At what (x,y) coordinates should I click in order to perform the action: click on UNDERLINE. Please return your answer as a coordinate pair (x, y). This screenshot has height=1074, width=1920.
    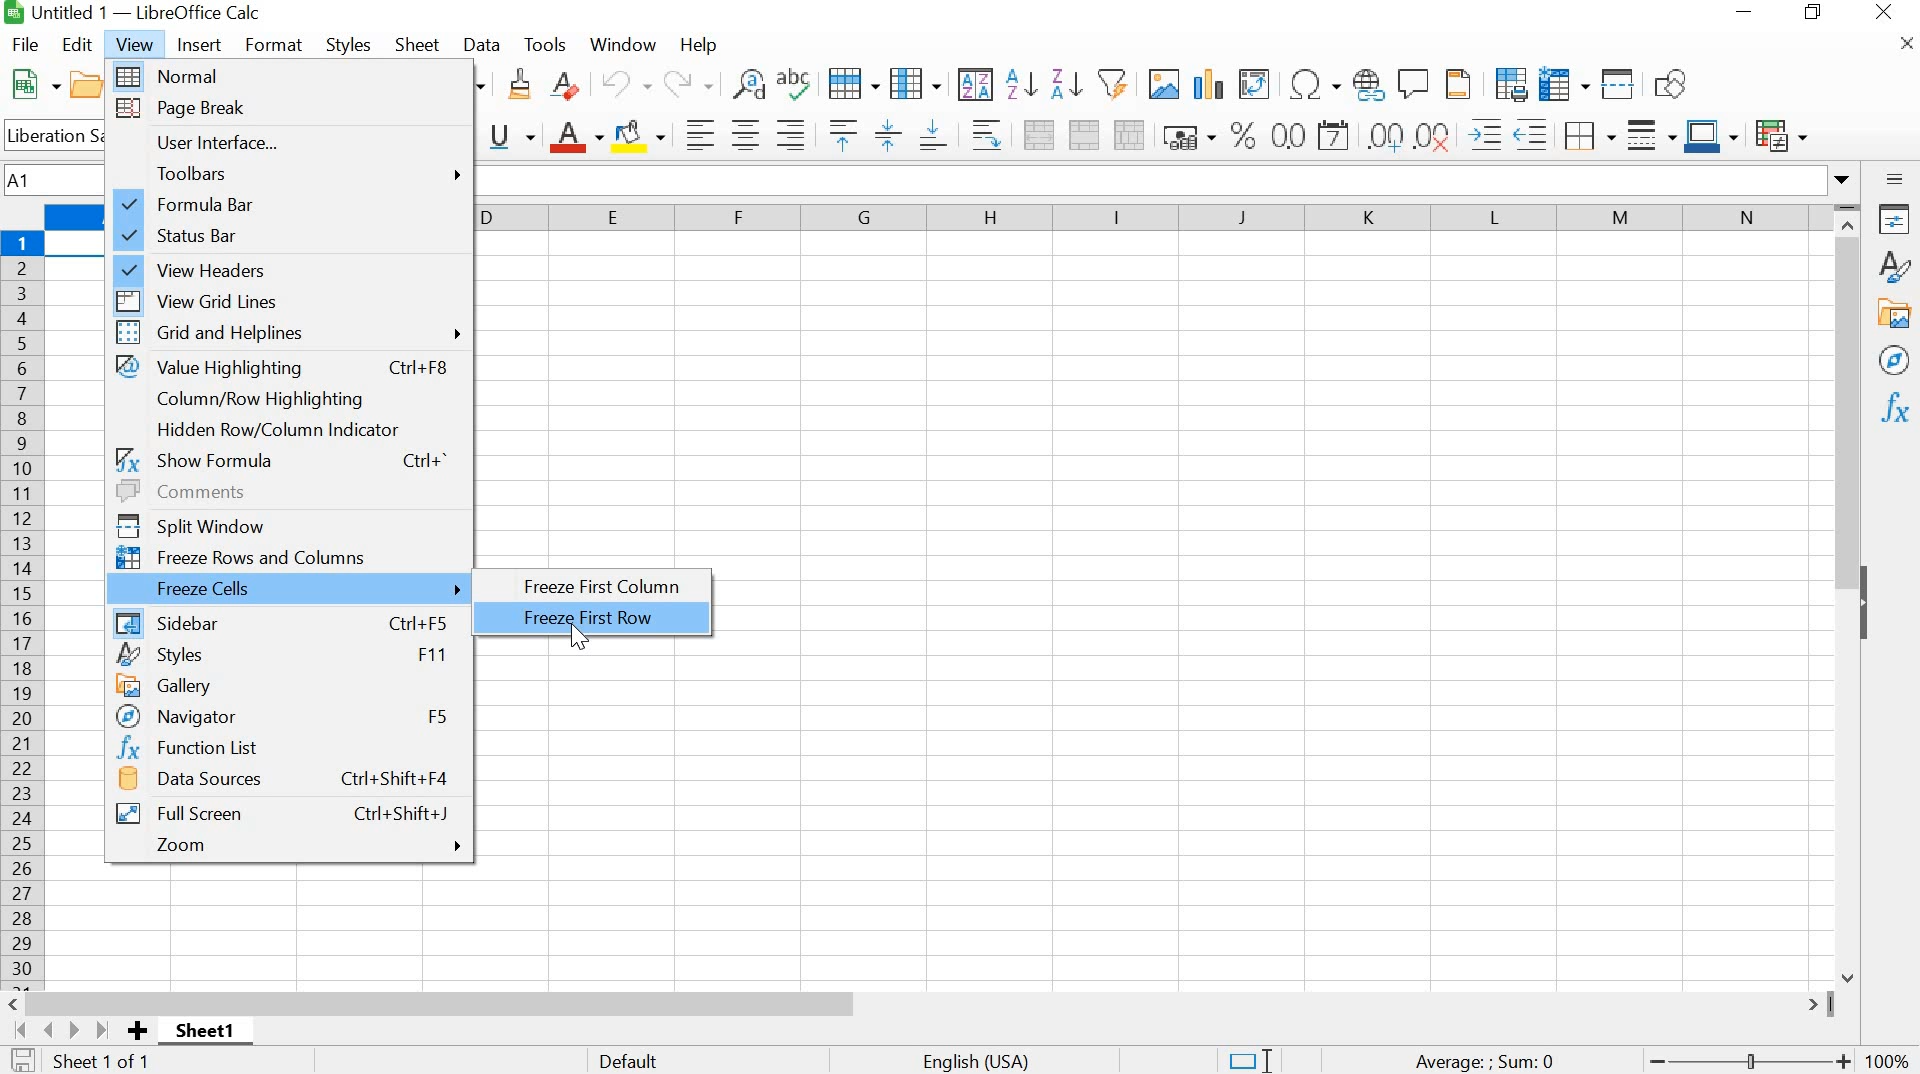
    Looking at the image, I should click on (512, 136).